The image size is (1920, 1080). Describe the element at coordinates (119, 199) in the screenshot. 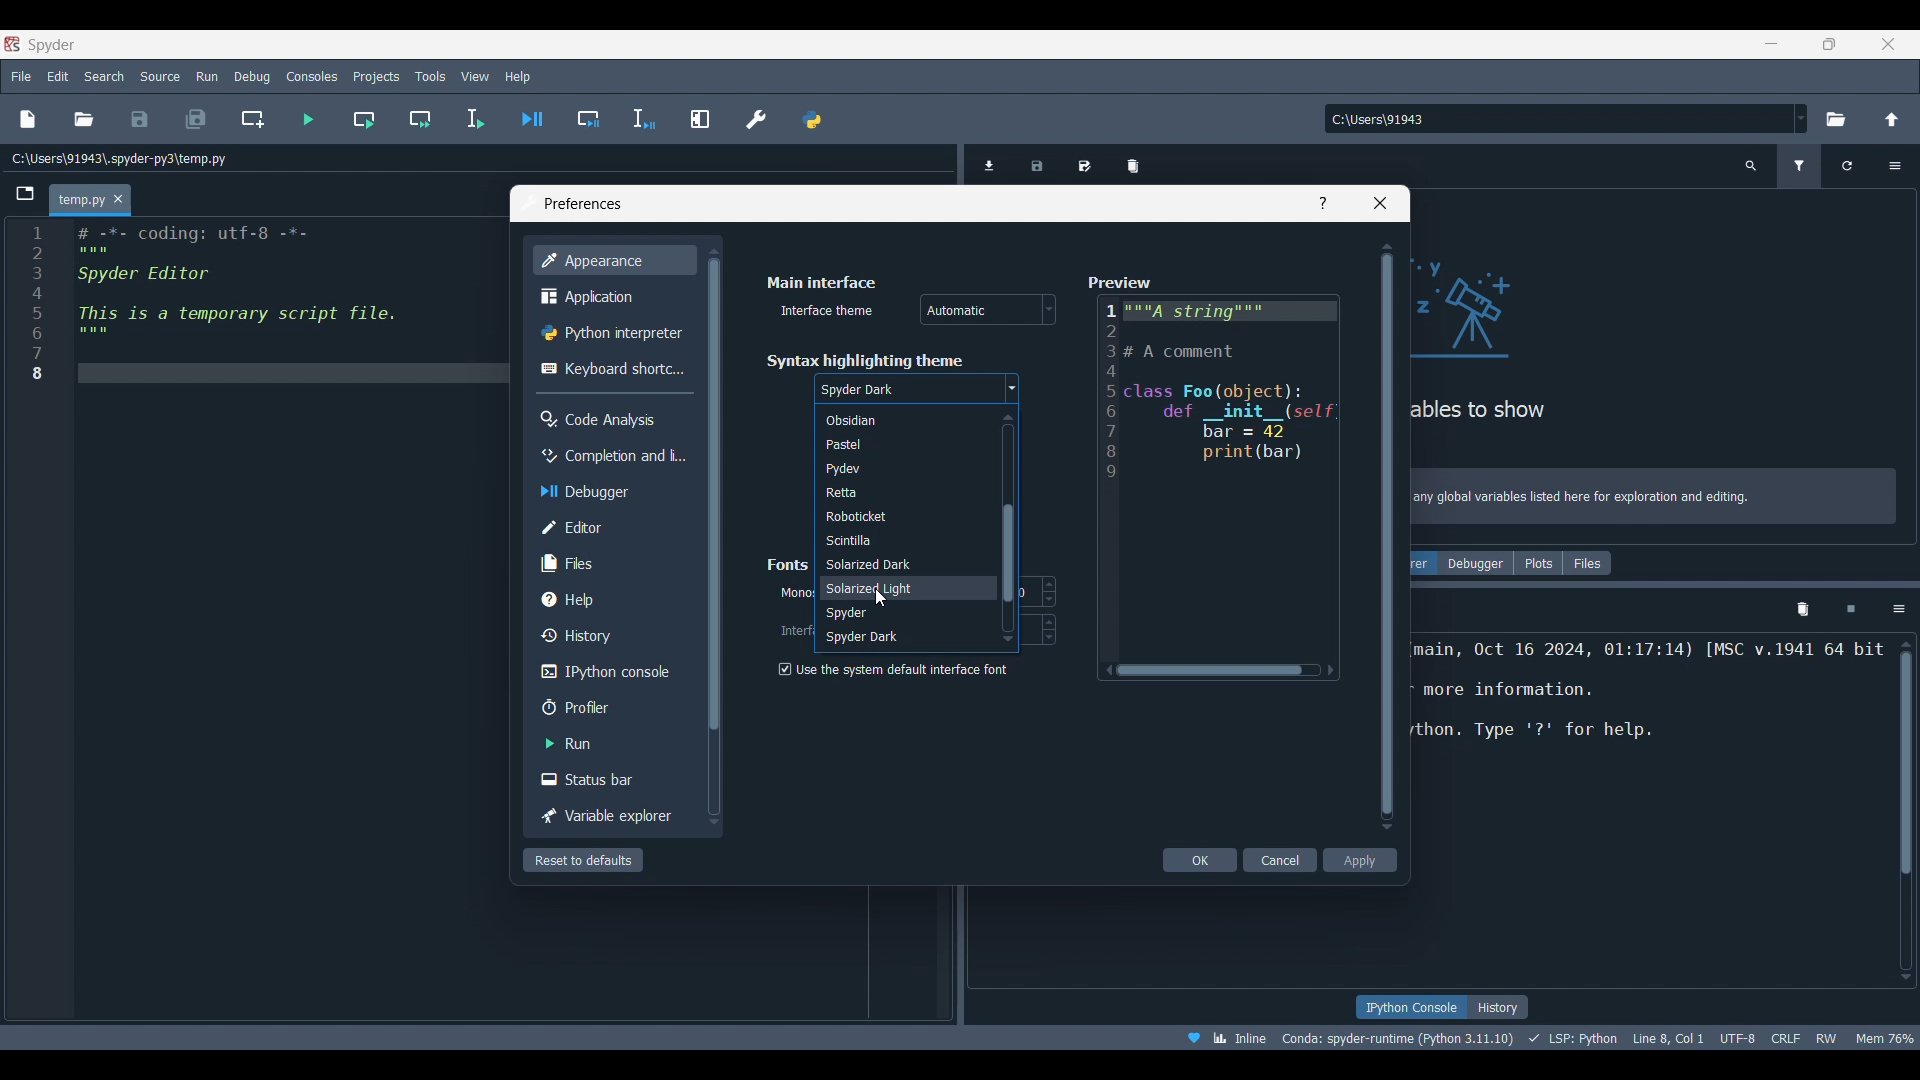

I see `Close` at that location.